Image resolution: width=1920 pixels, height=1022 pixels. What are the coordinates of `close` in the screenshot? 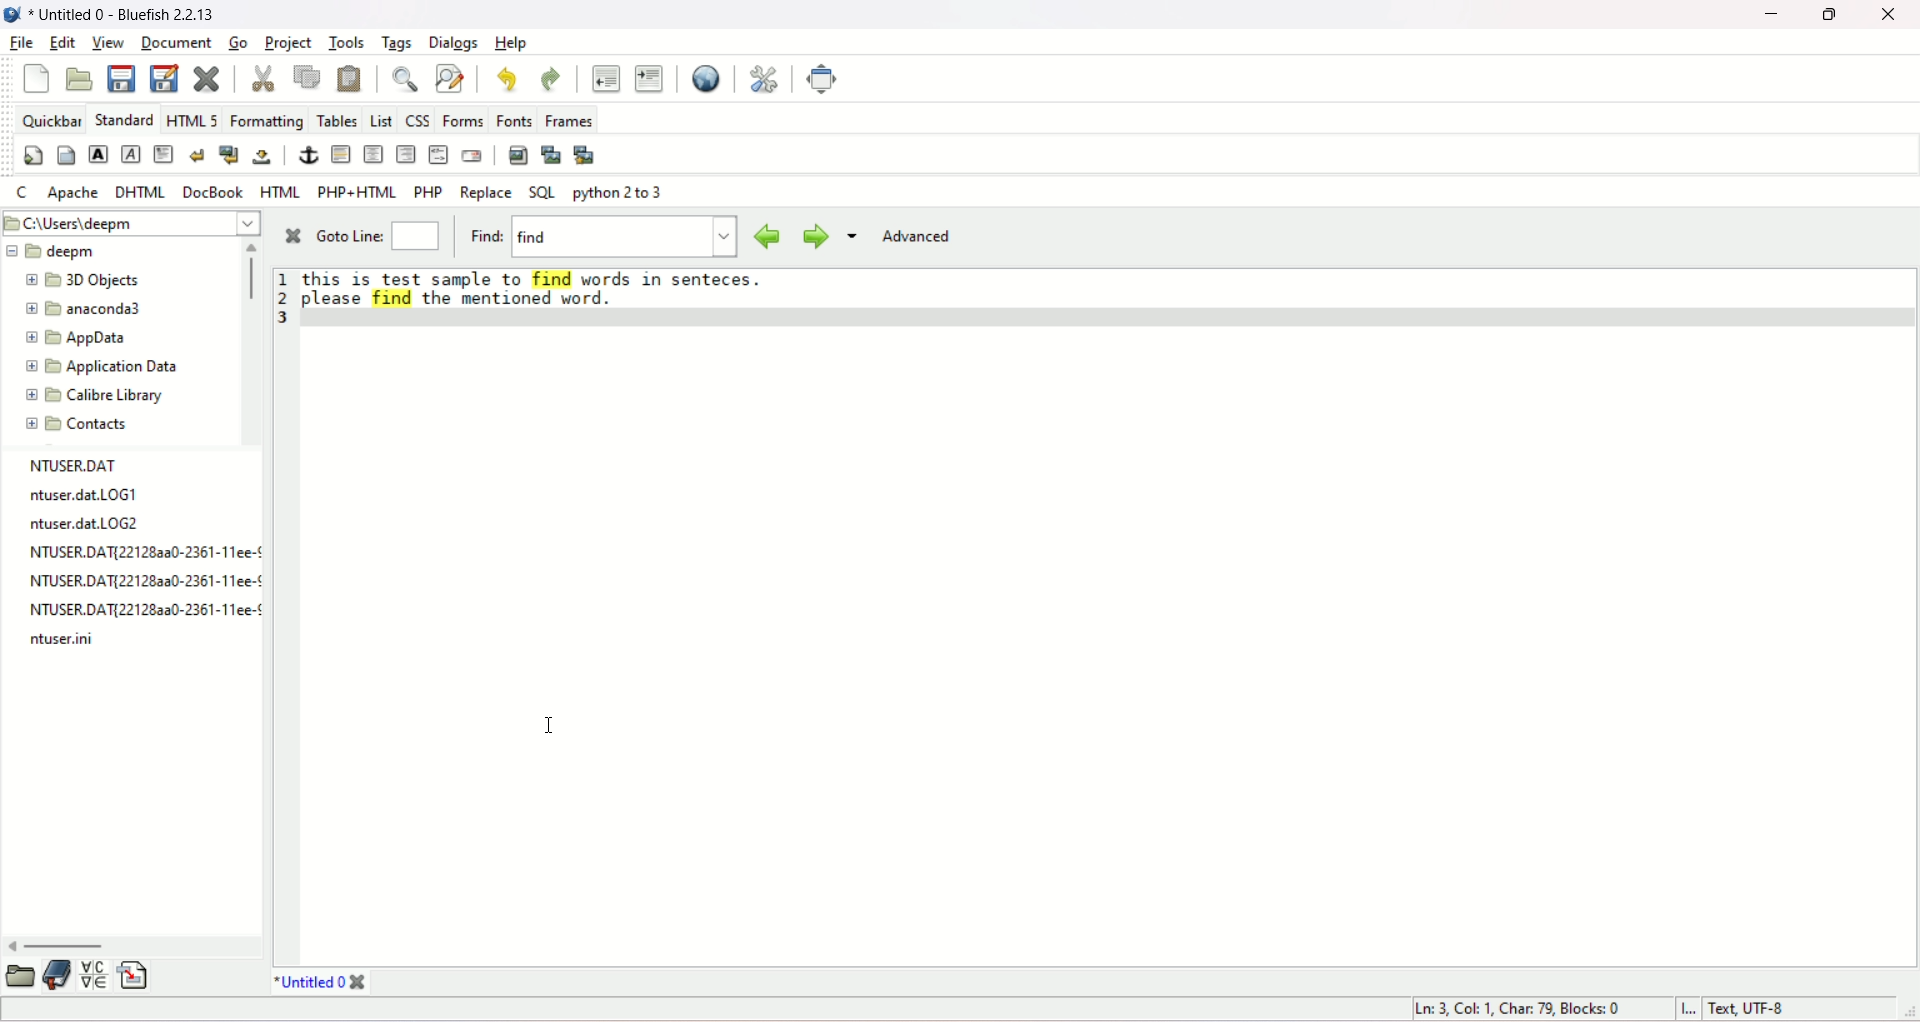 It's located at (1893, 15).